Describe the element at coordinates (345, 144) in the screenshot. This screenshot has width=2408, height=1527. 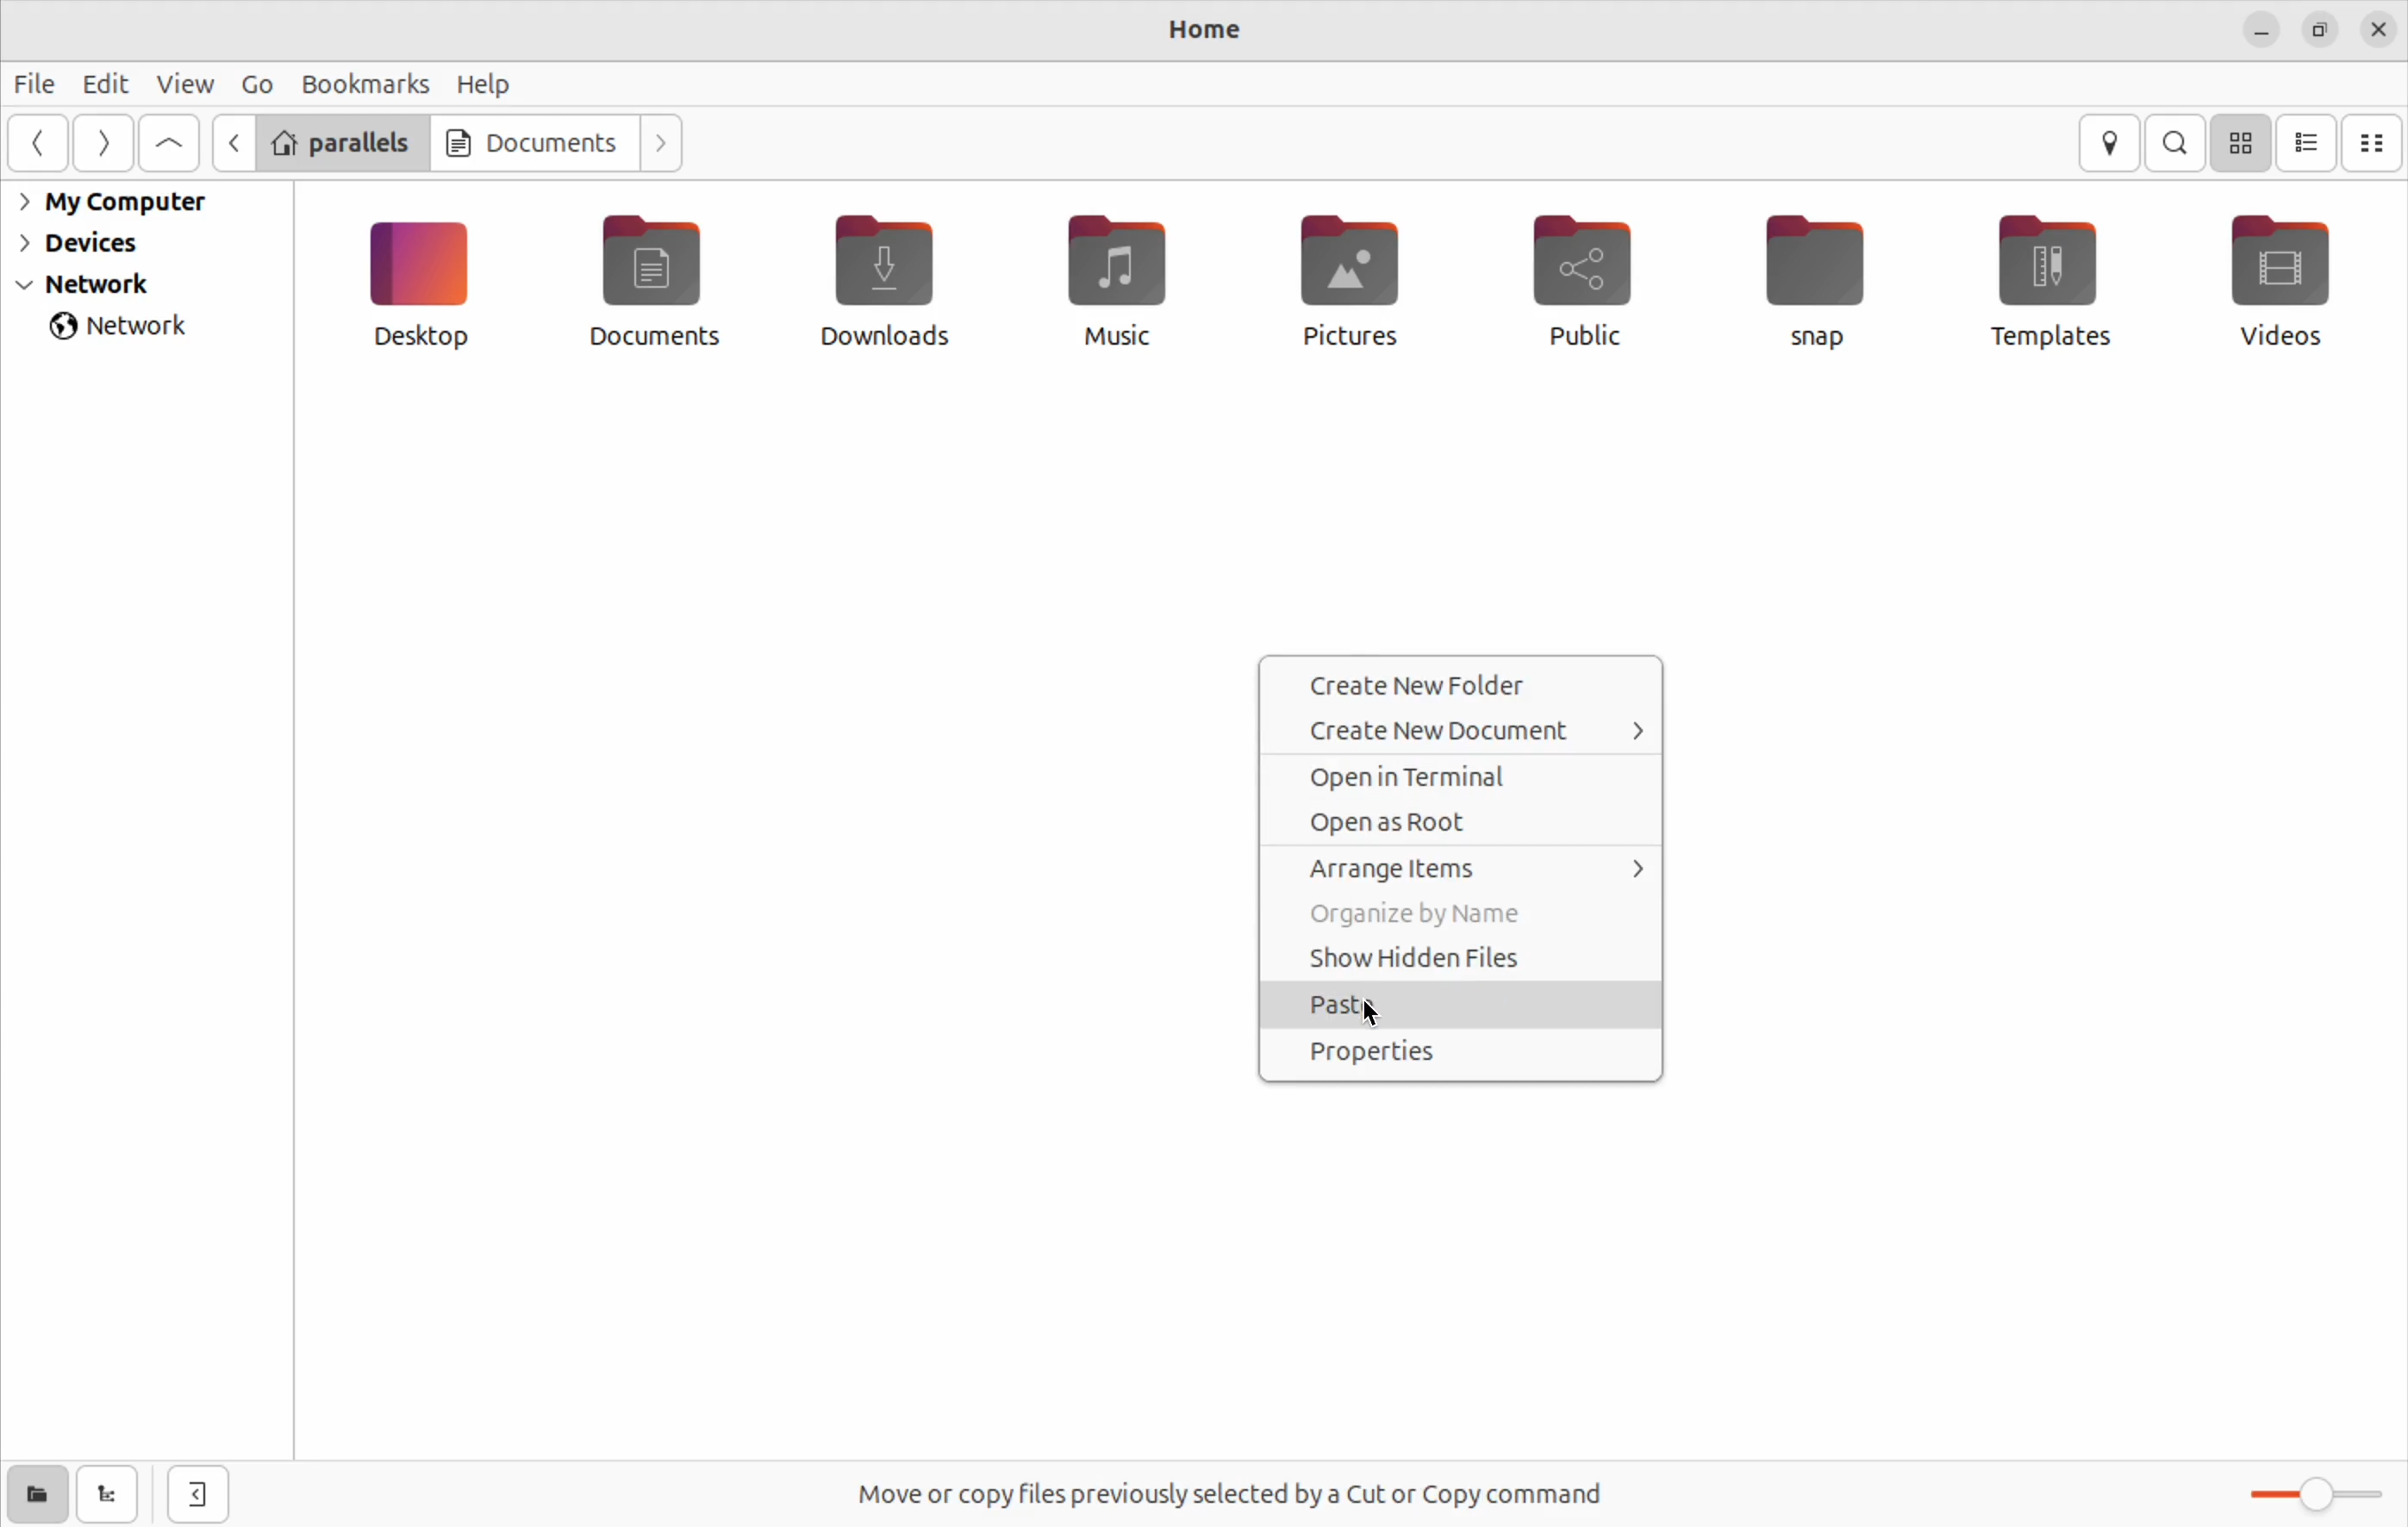
I see `parallels` at that location.